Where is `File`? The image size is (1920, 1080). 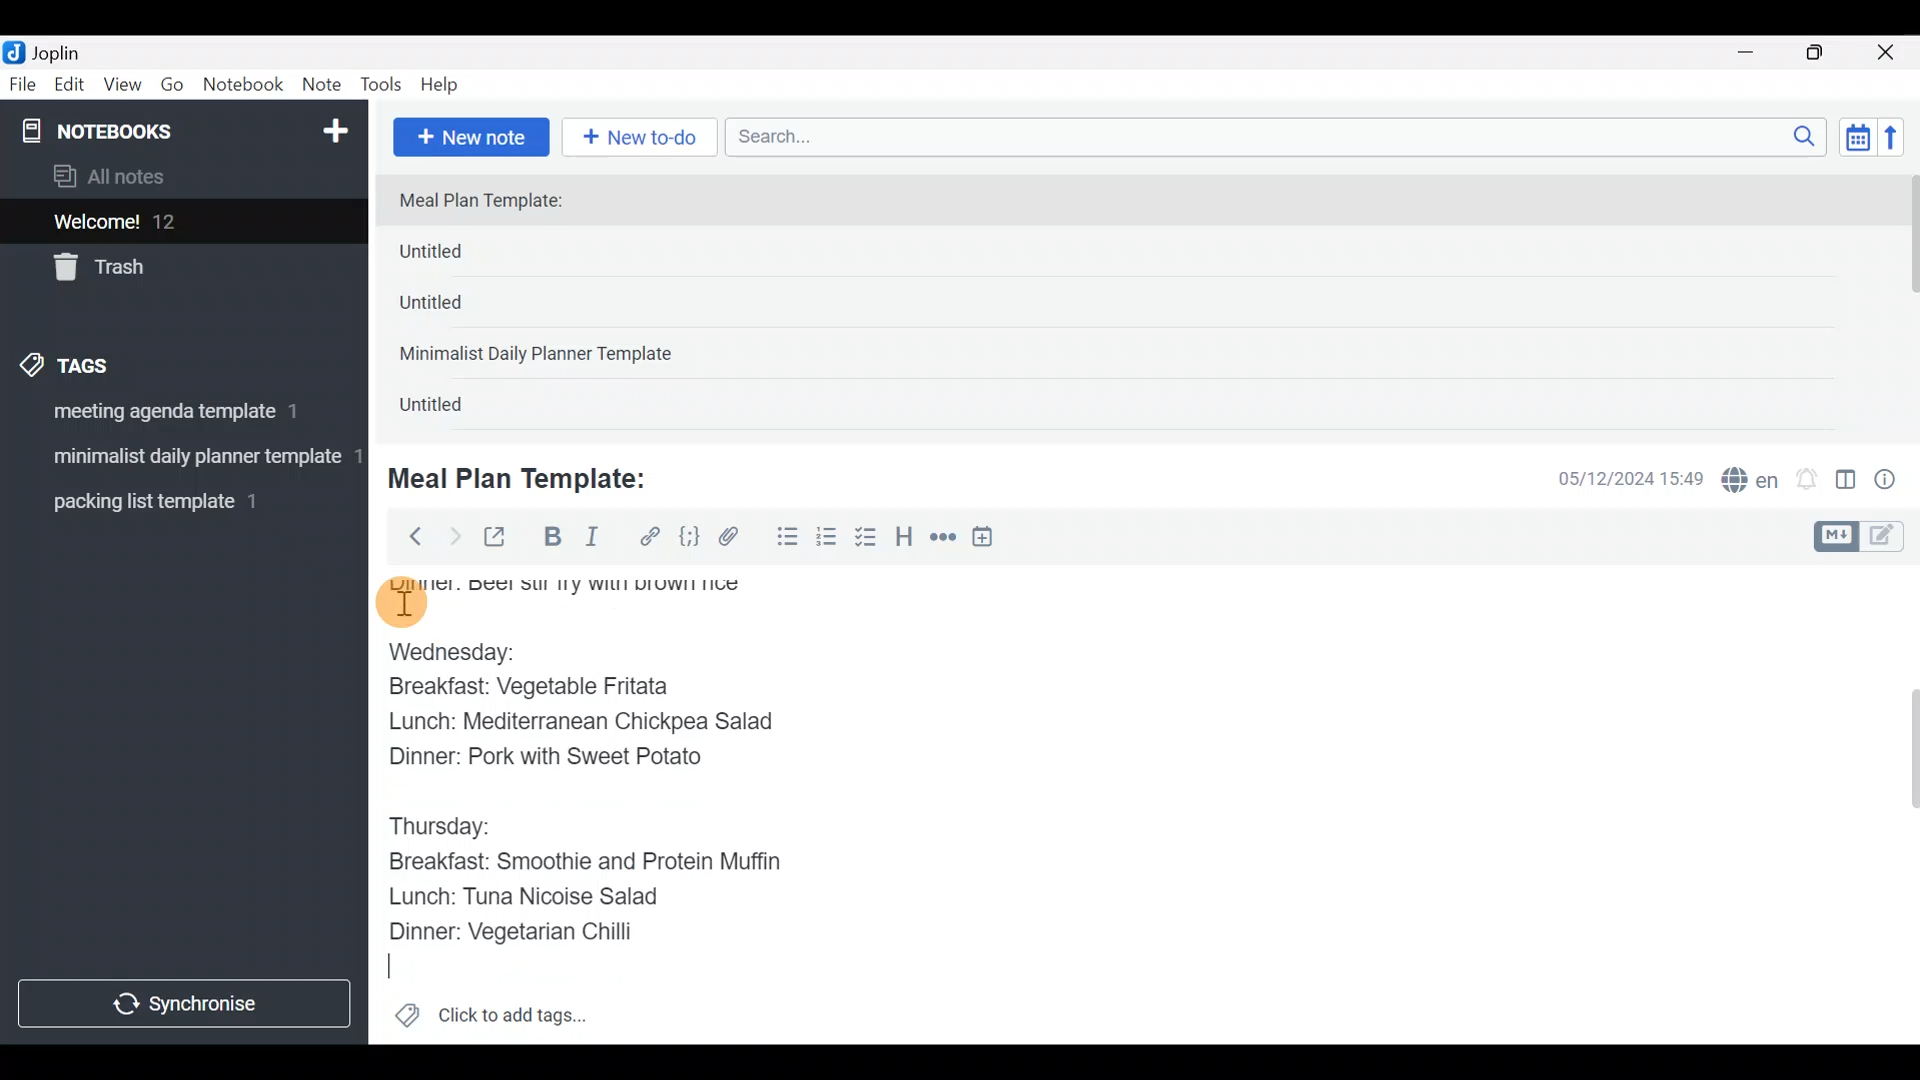
File is located at coordinates (24, 85).